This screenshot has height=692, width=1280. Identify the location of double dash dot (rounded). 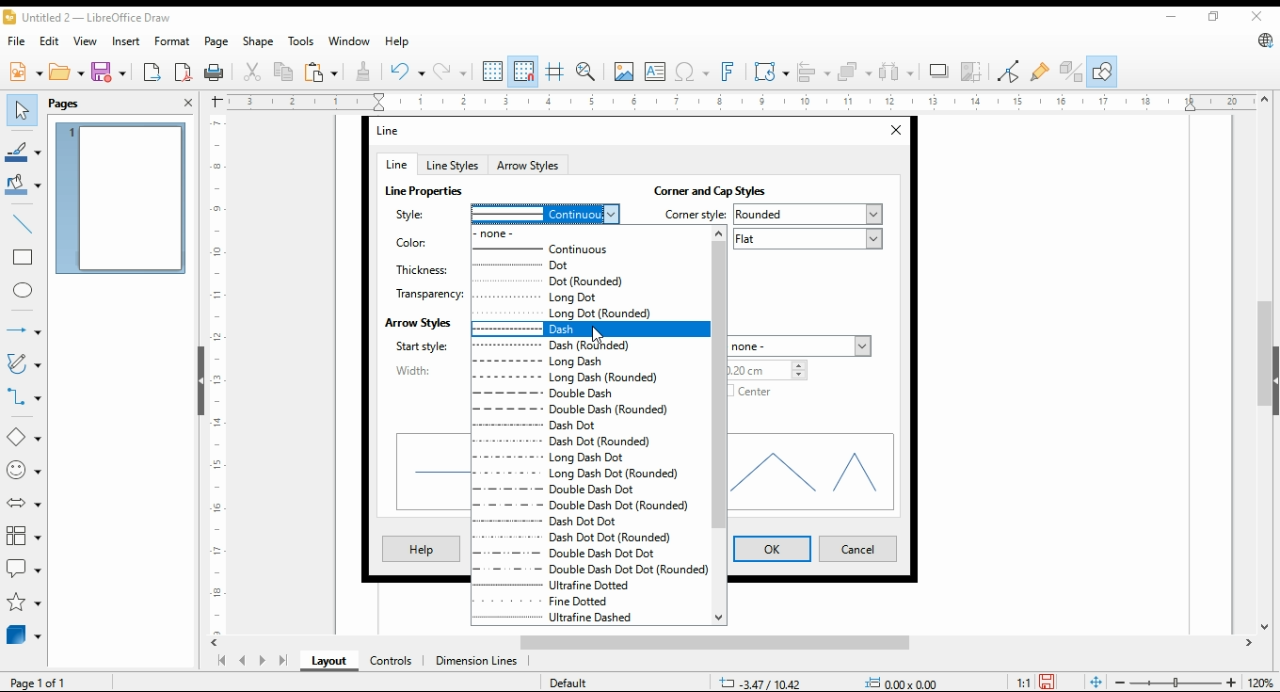
(582, 506).